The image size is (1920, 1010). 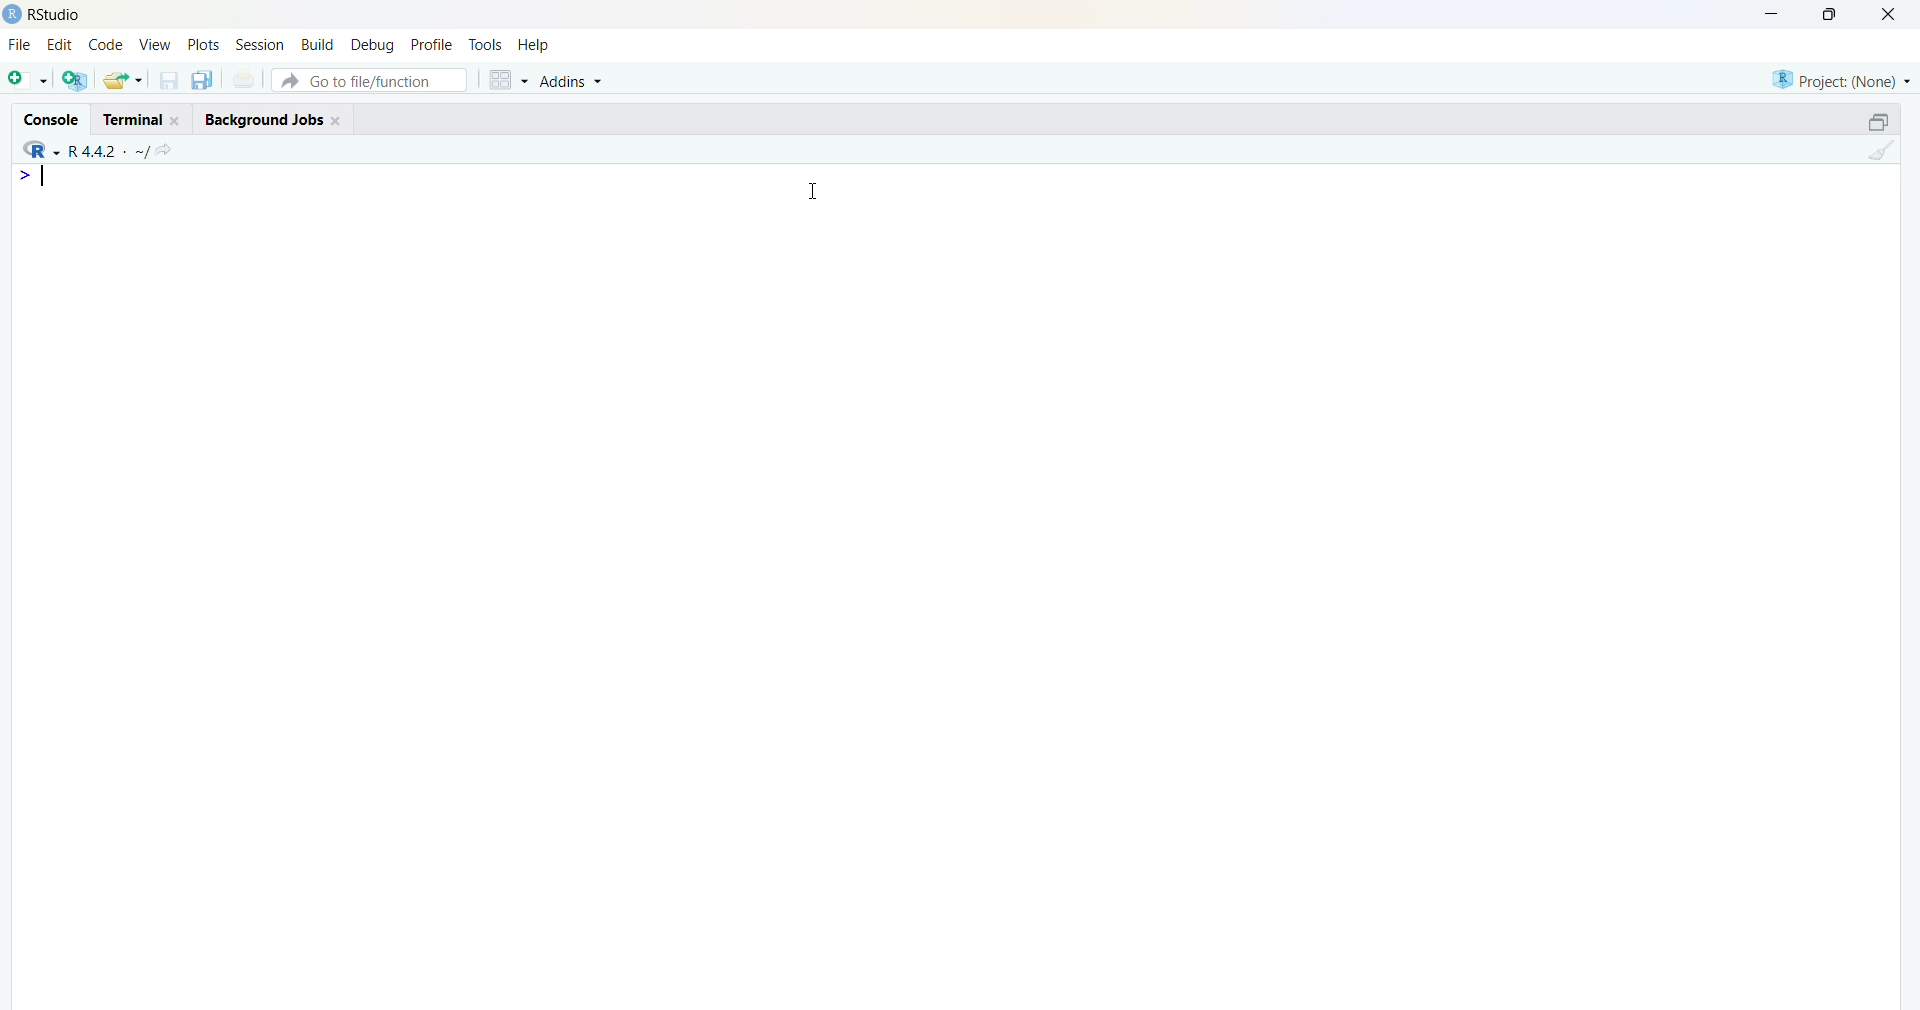 I want to click on clear console, so click(x=1878, y=150).